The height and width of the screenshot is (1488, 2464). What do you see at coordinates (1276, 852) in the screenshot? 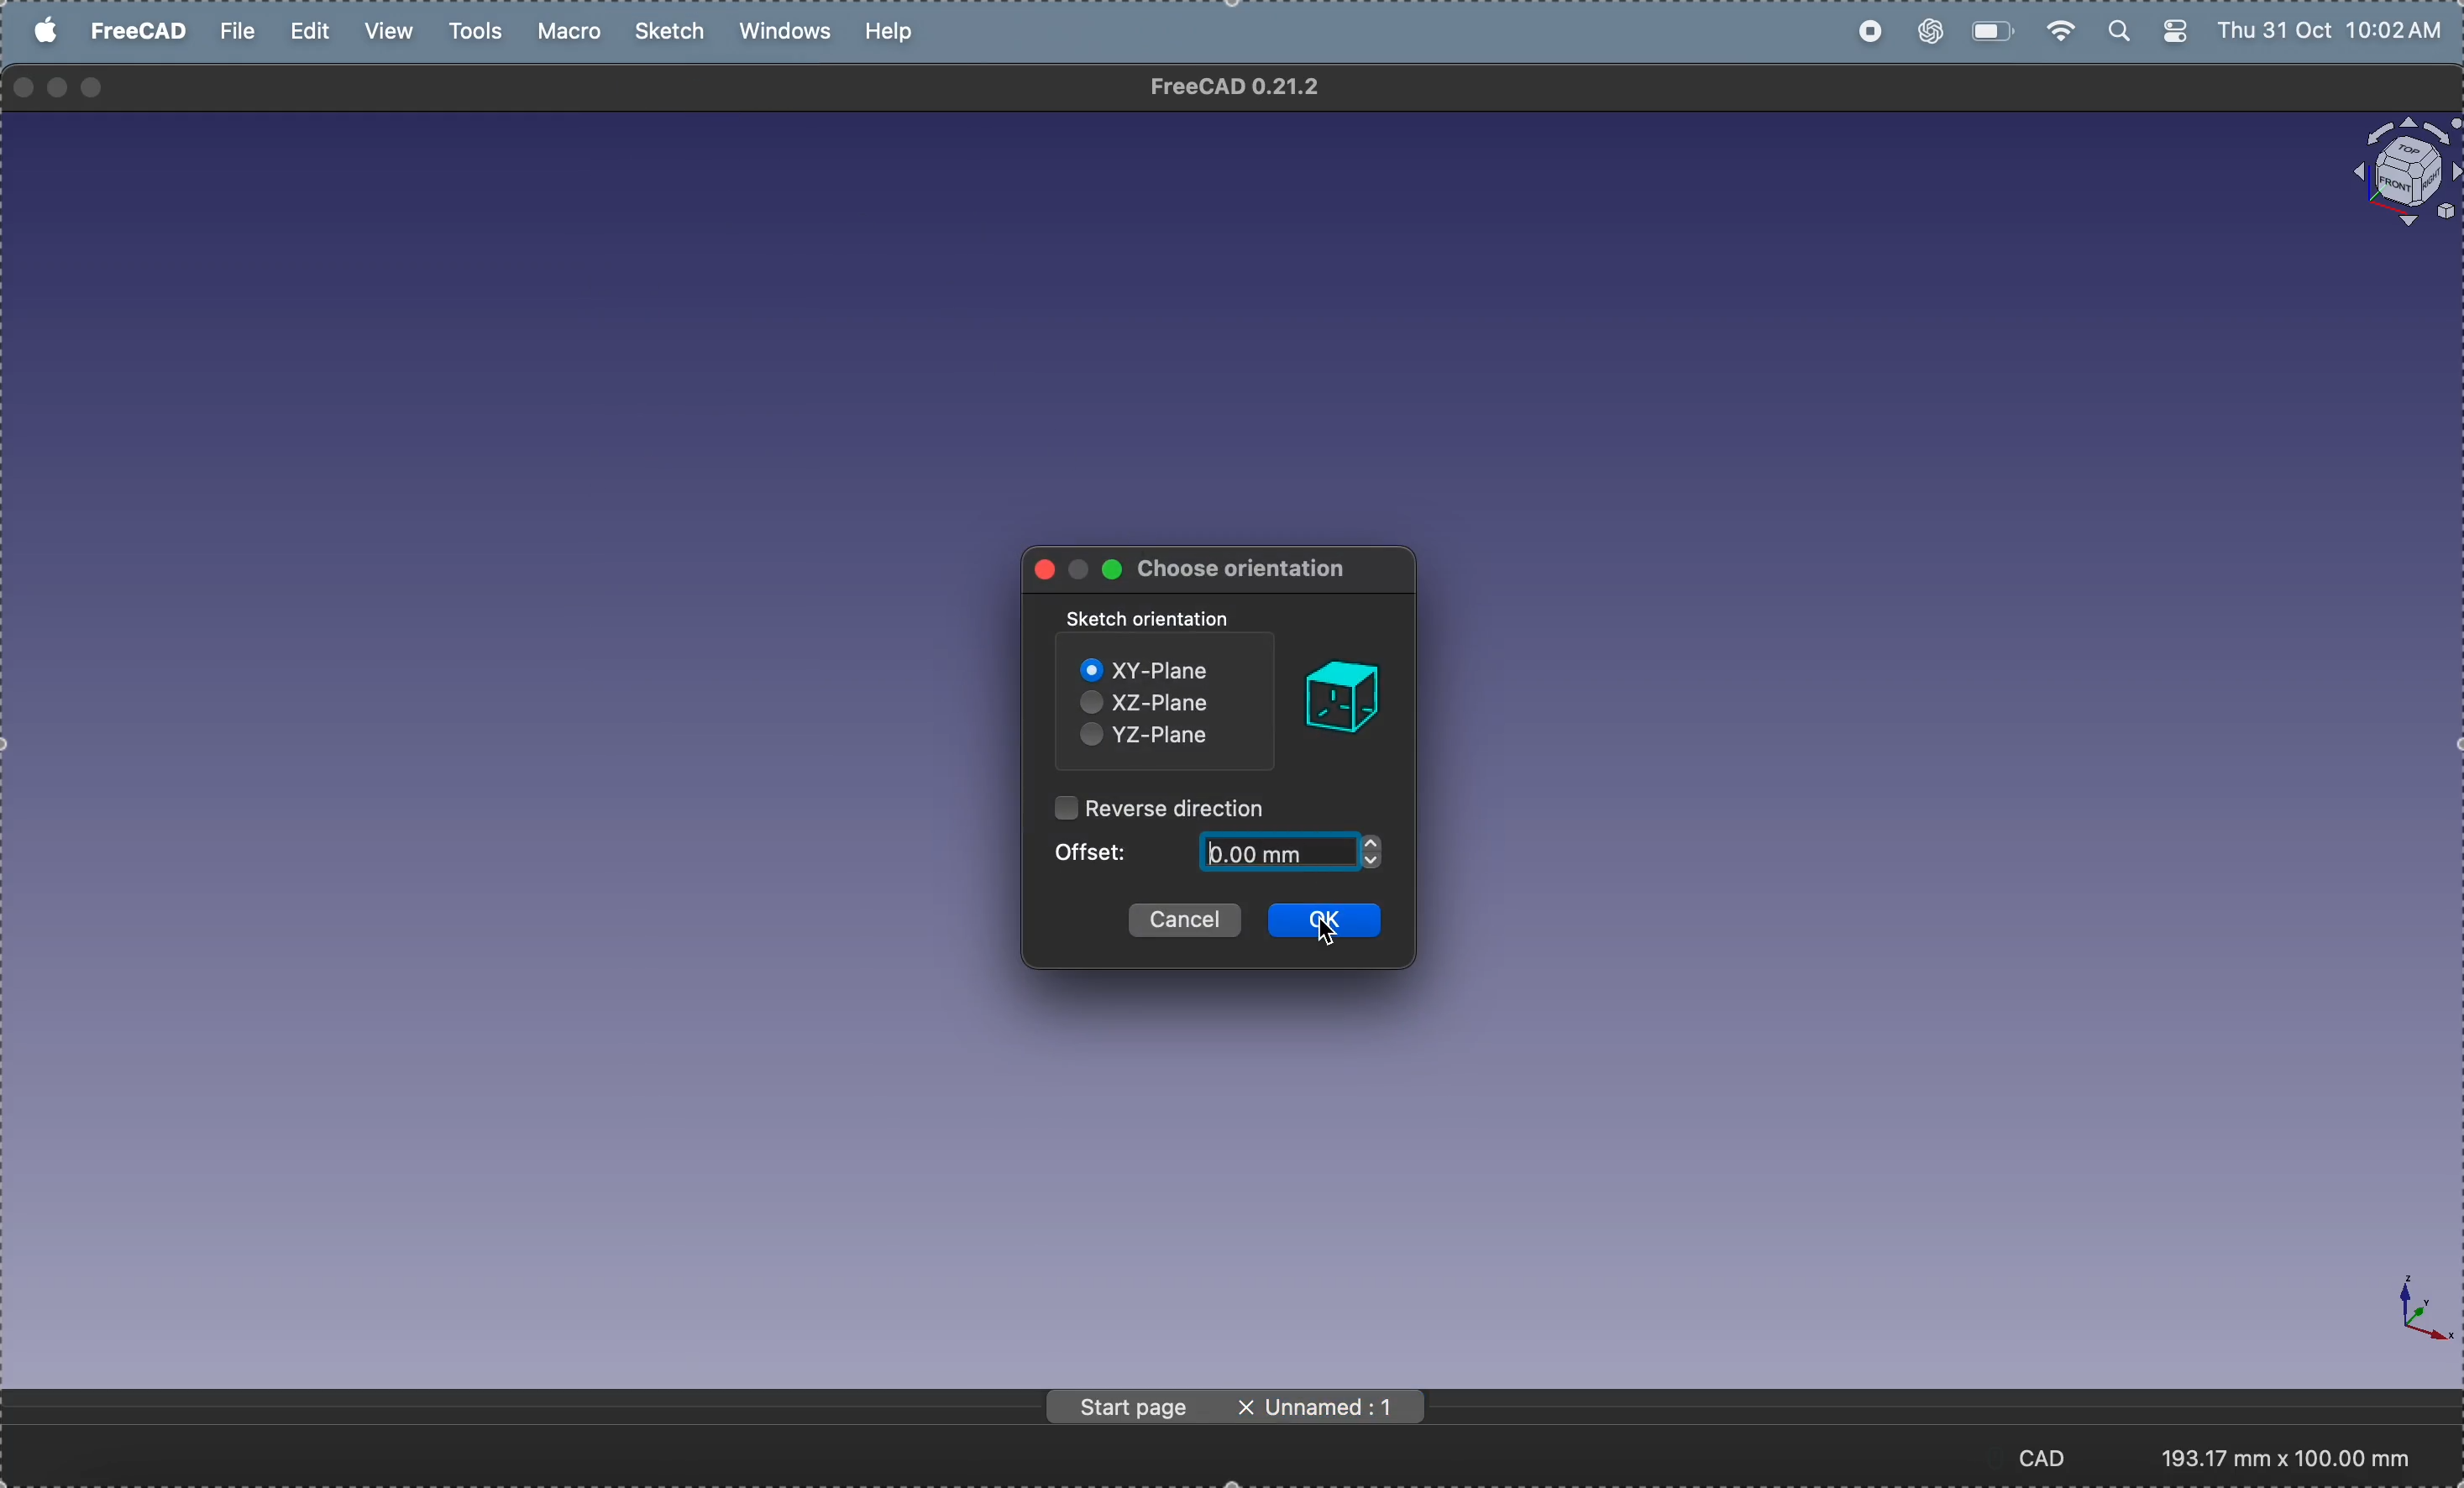
I see `0mm` at bounding box center [1276, 852].